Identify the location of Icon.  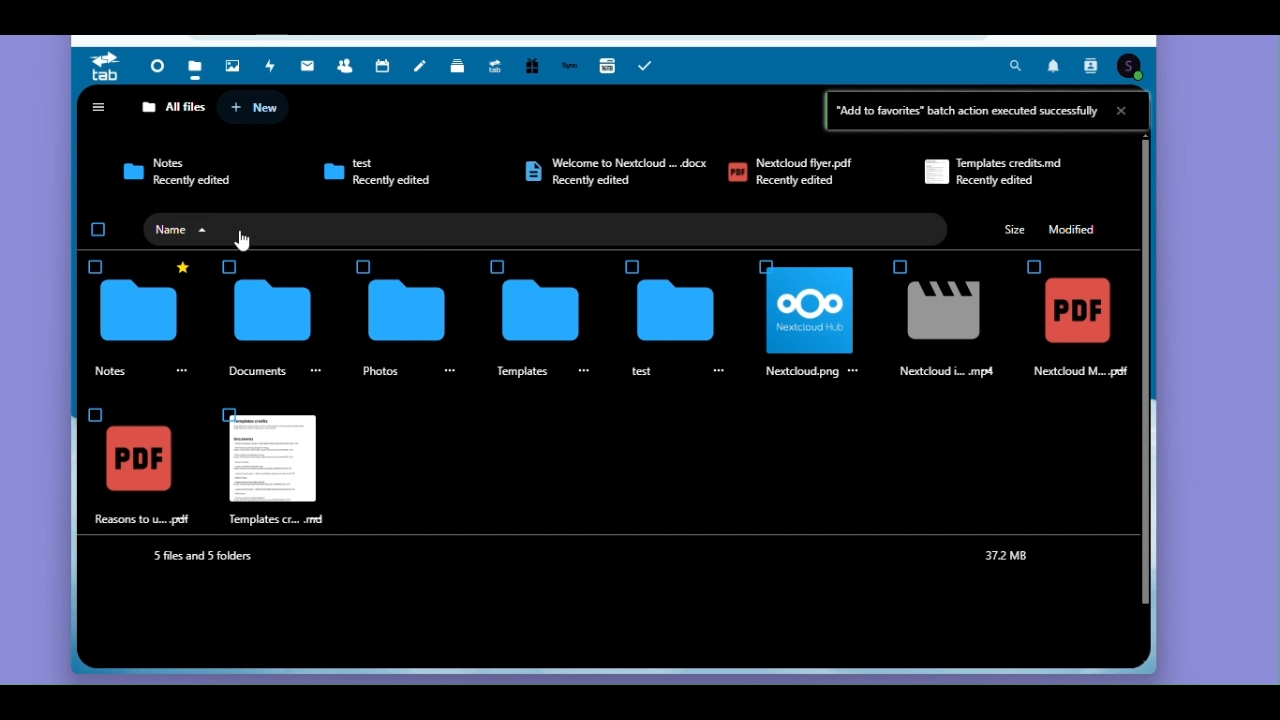
(677, 314).